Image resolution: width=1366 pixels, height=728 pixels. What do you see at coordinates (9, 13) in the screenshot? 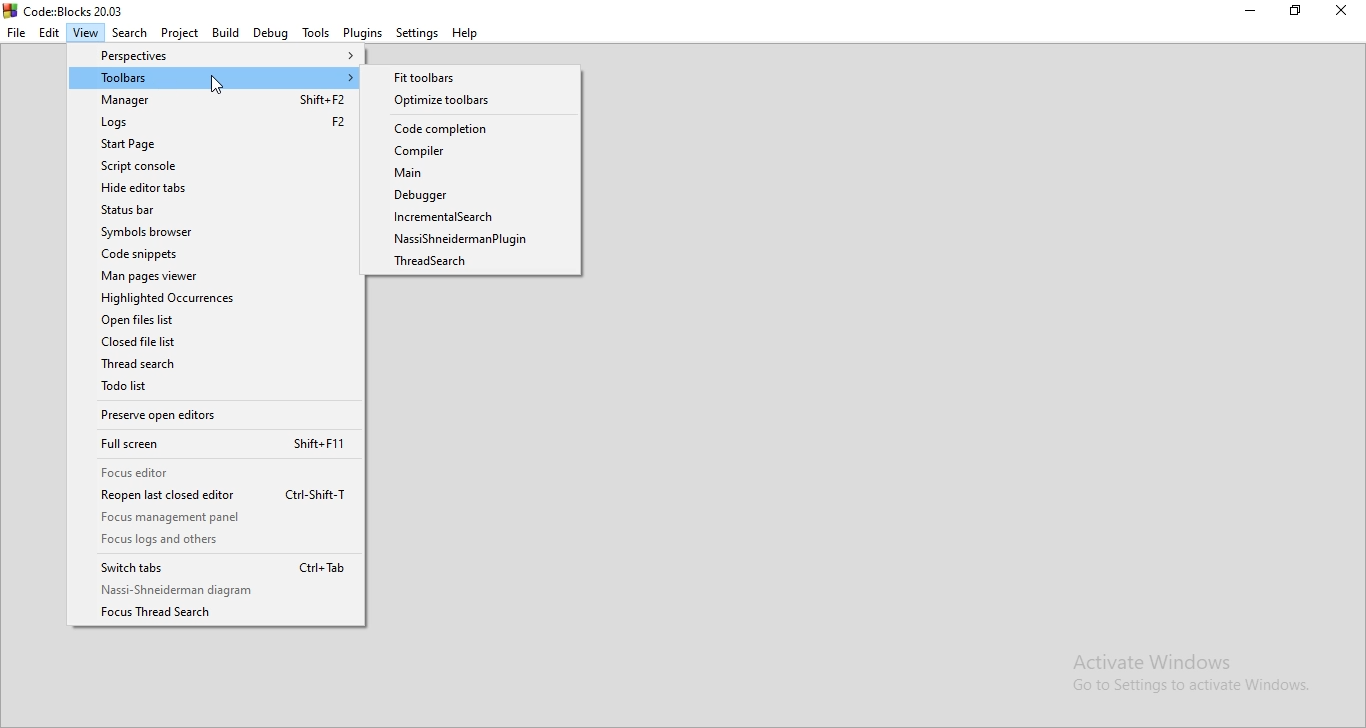
I see `logo` at bounding box center [9, 13].